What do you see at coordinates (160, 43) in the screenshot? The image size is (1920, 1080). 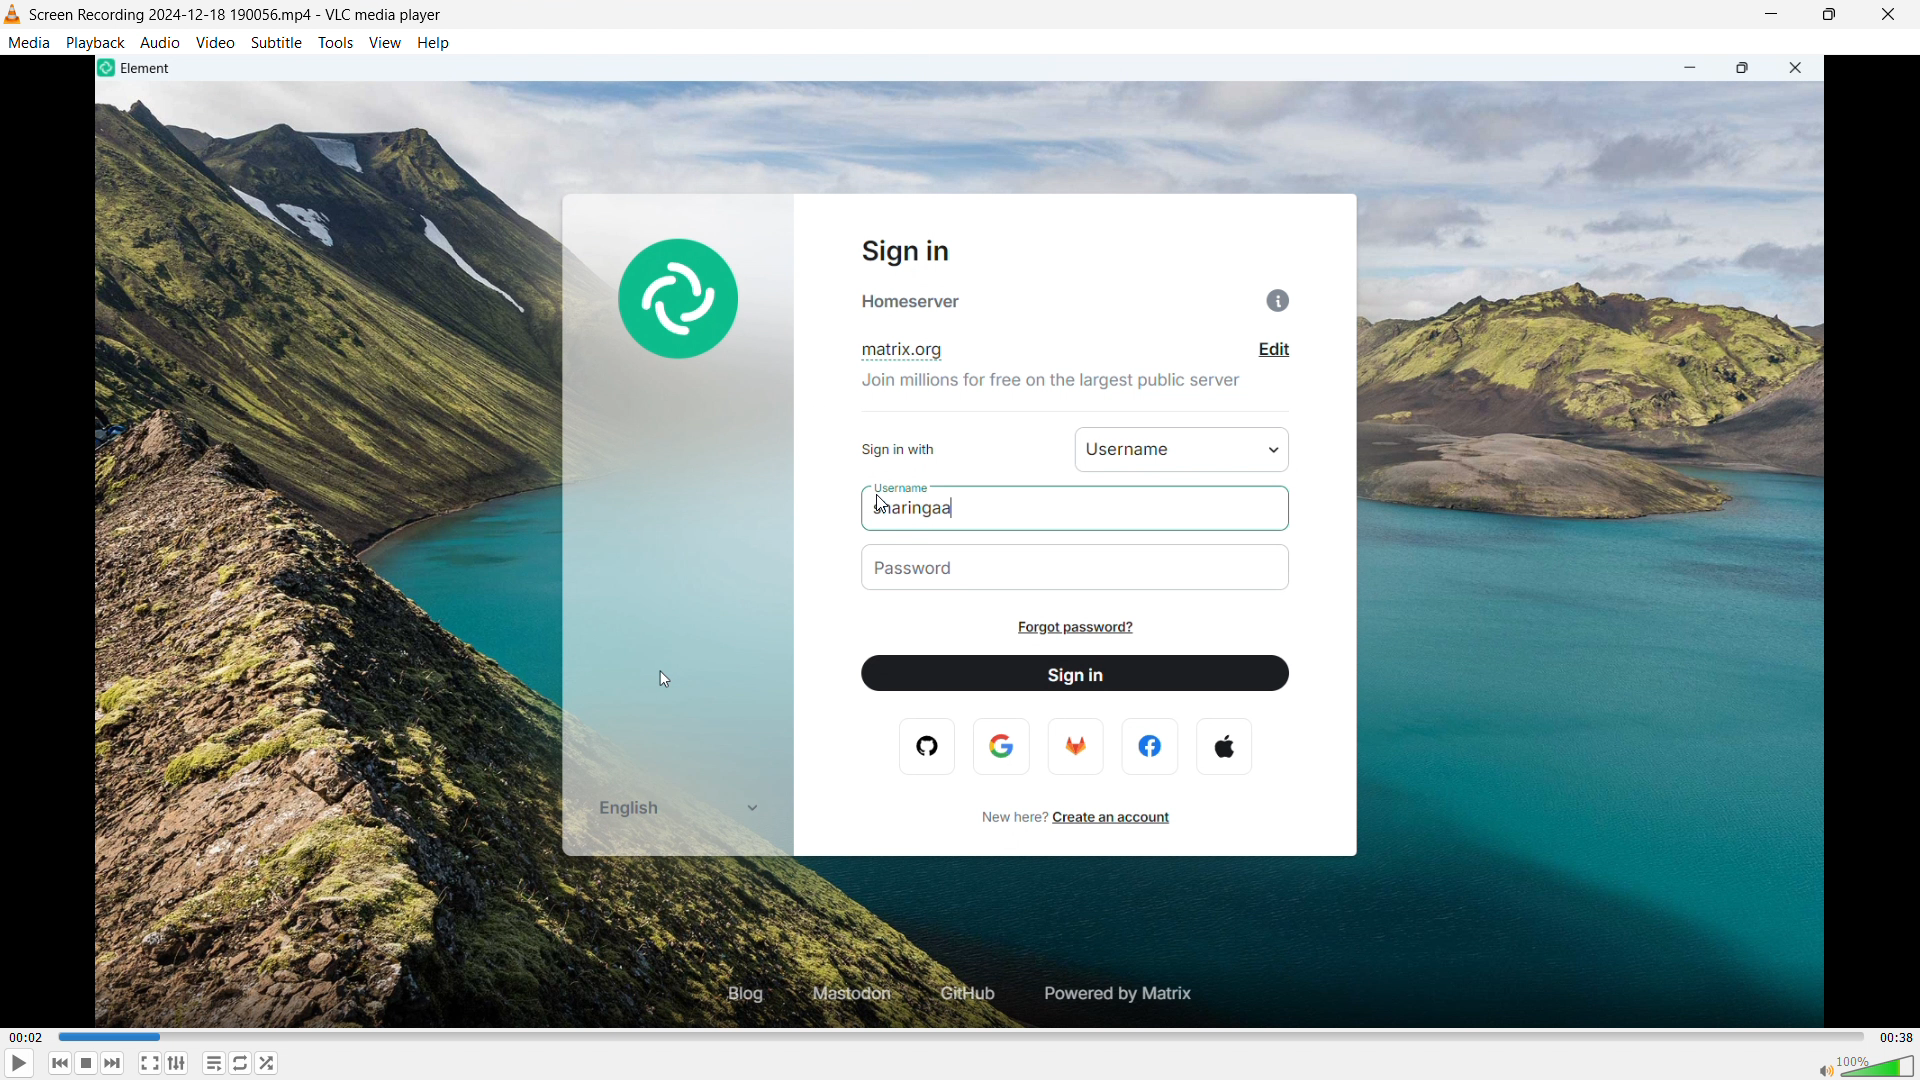 I see `audio` at bounding box center [160, 43].